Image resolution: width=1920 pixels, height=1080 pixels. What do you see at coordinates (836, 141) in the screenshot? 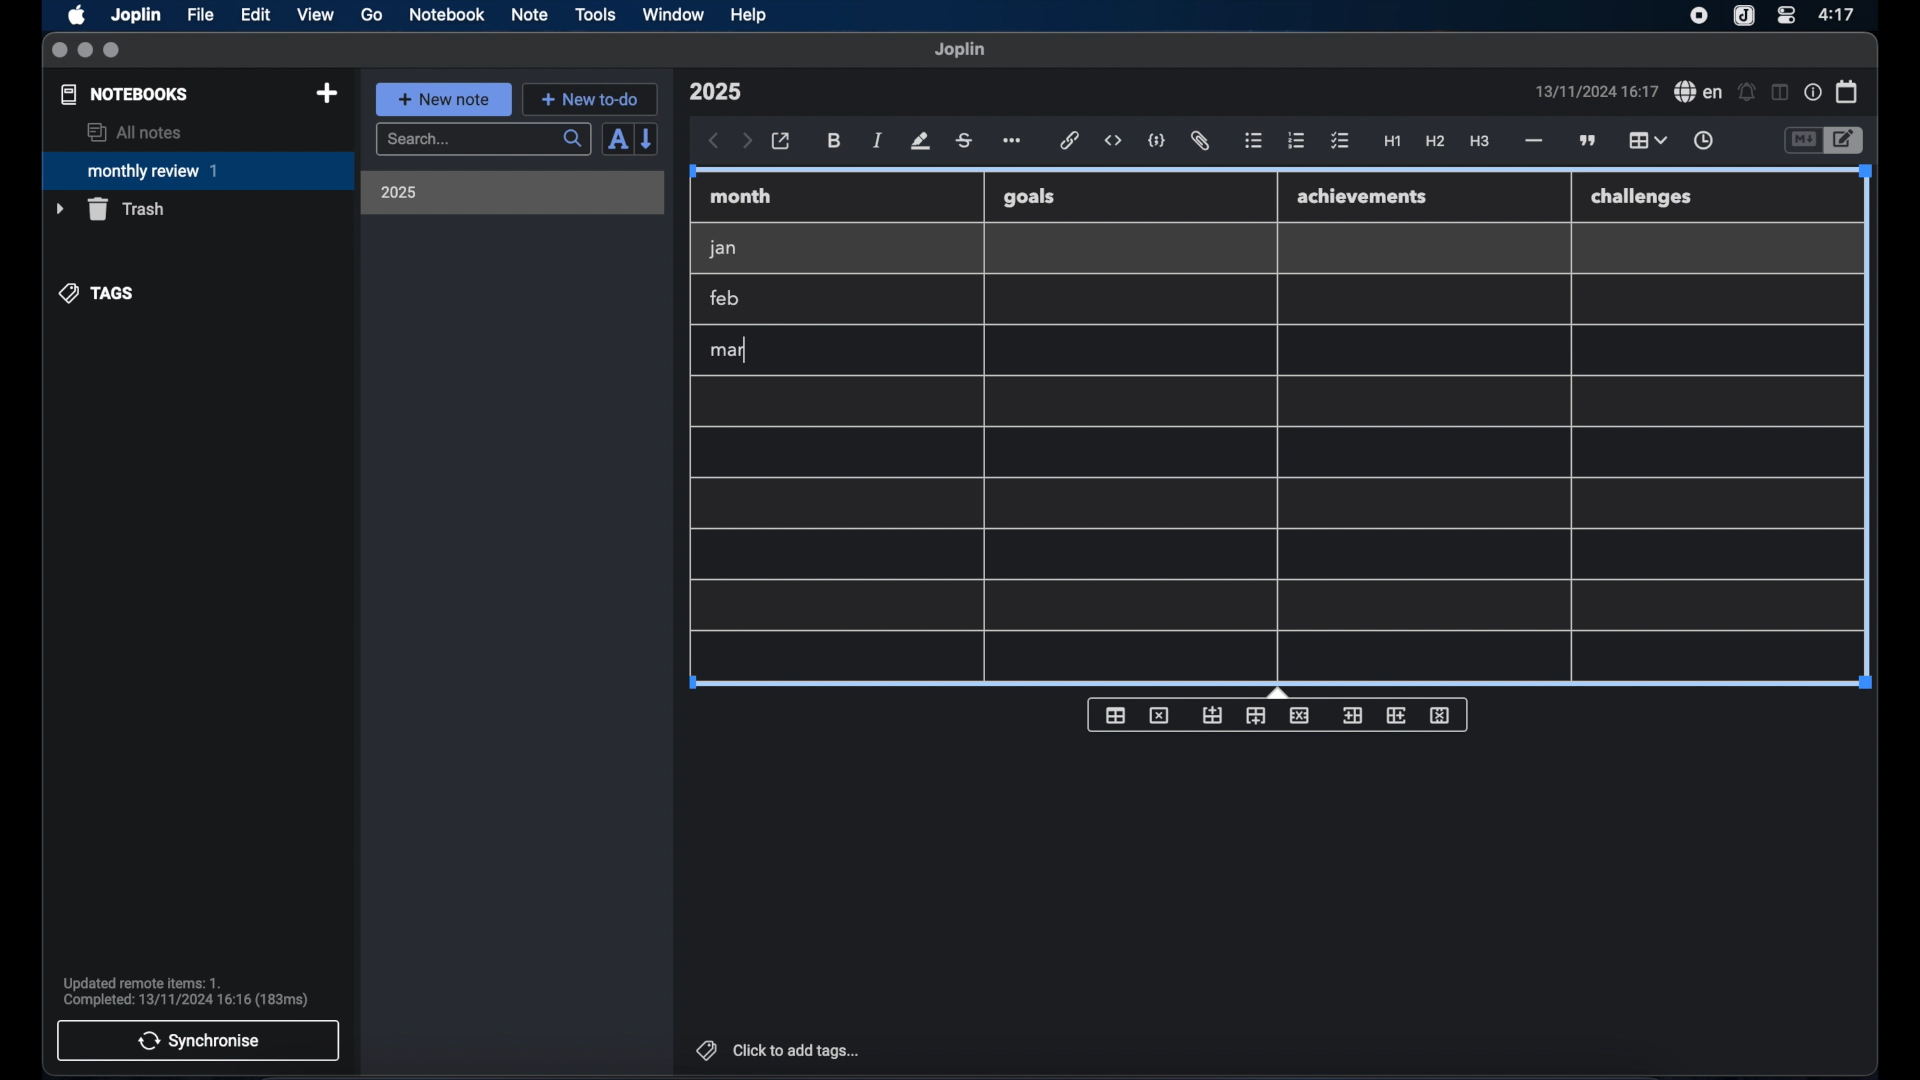
I see `bold` at bounding box center [836, 141].